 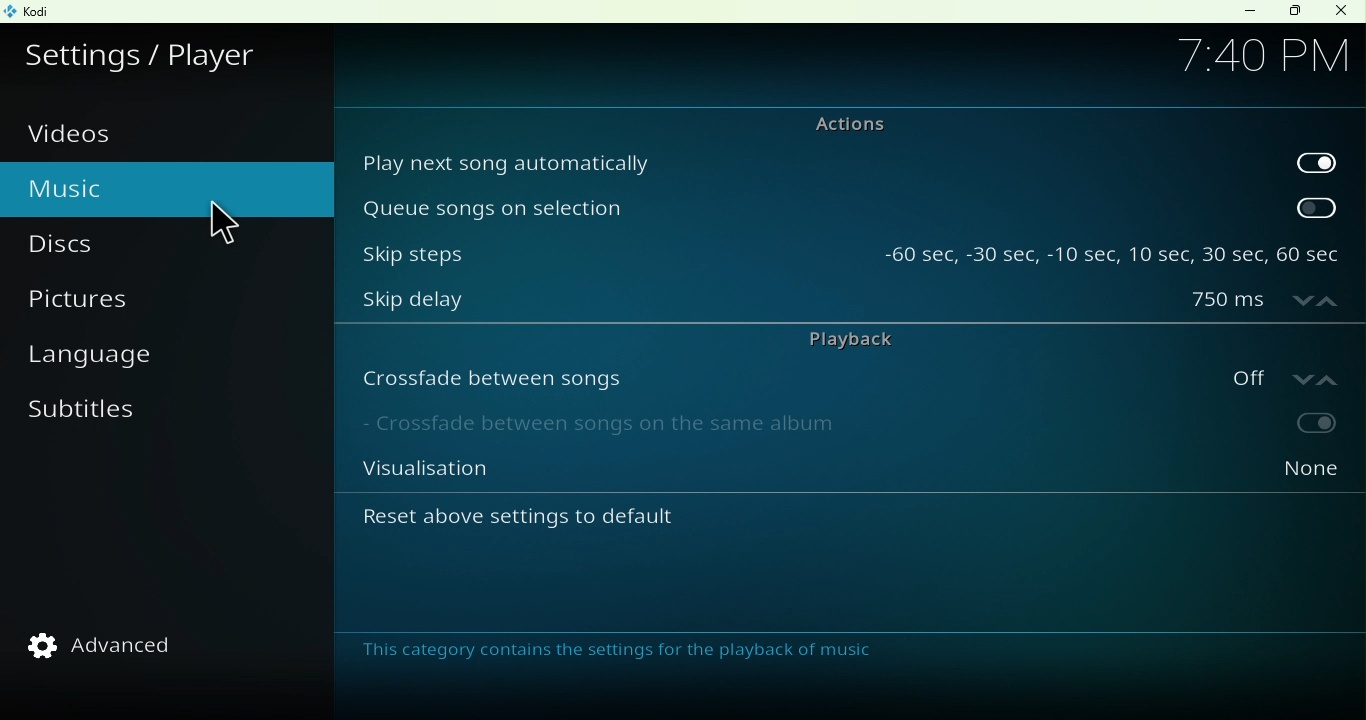 What do you see at coordinates (838, 123) in the screenshot?
I see `Actions` at bounding box center [838, 123].